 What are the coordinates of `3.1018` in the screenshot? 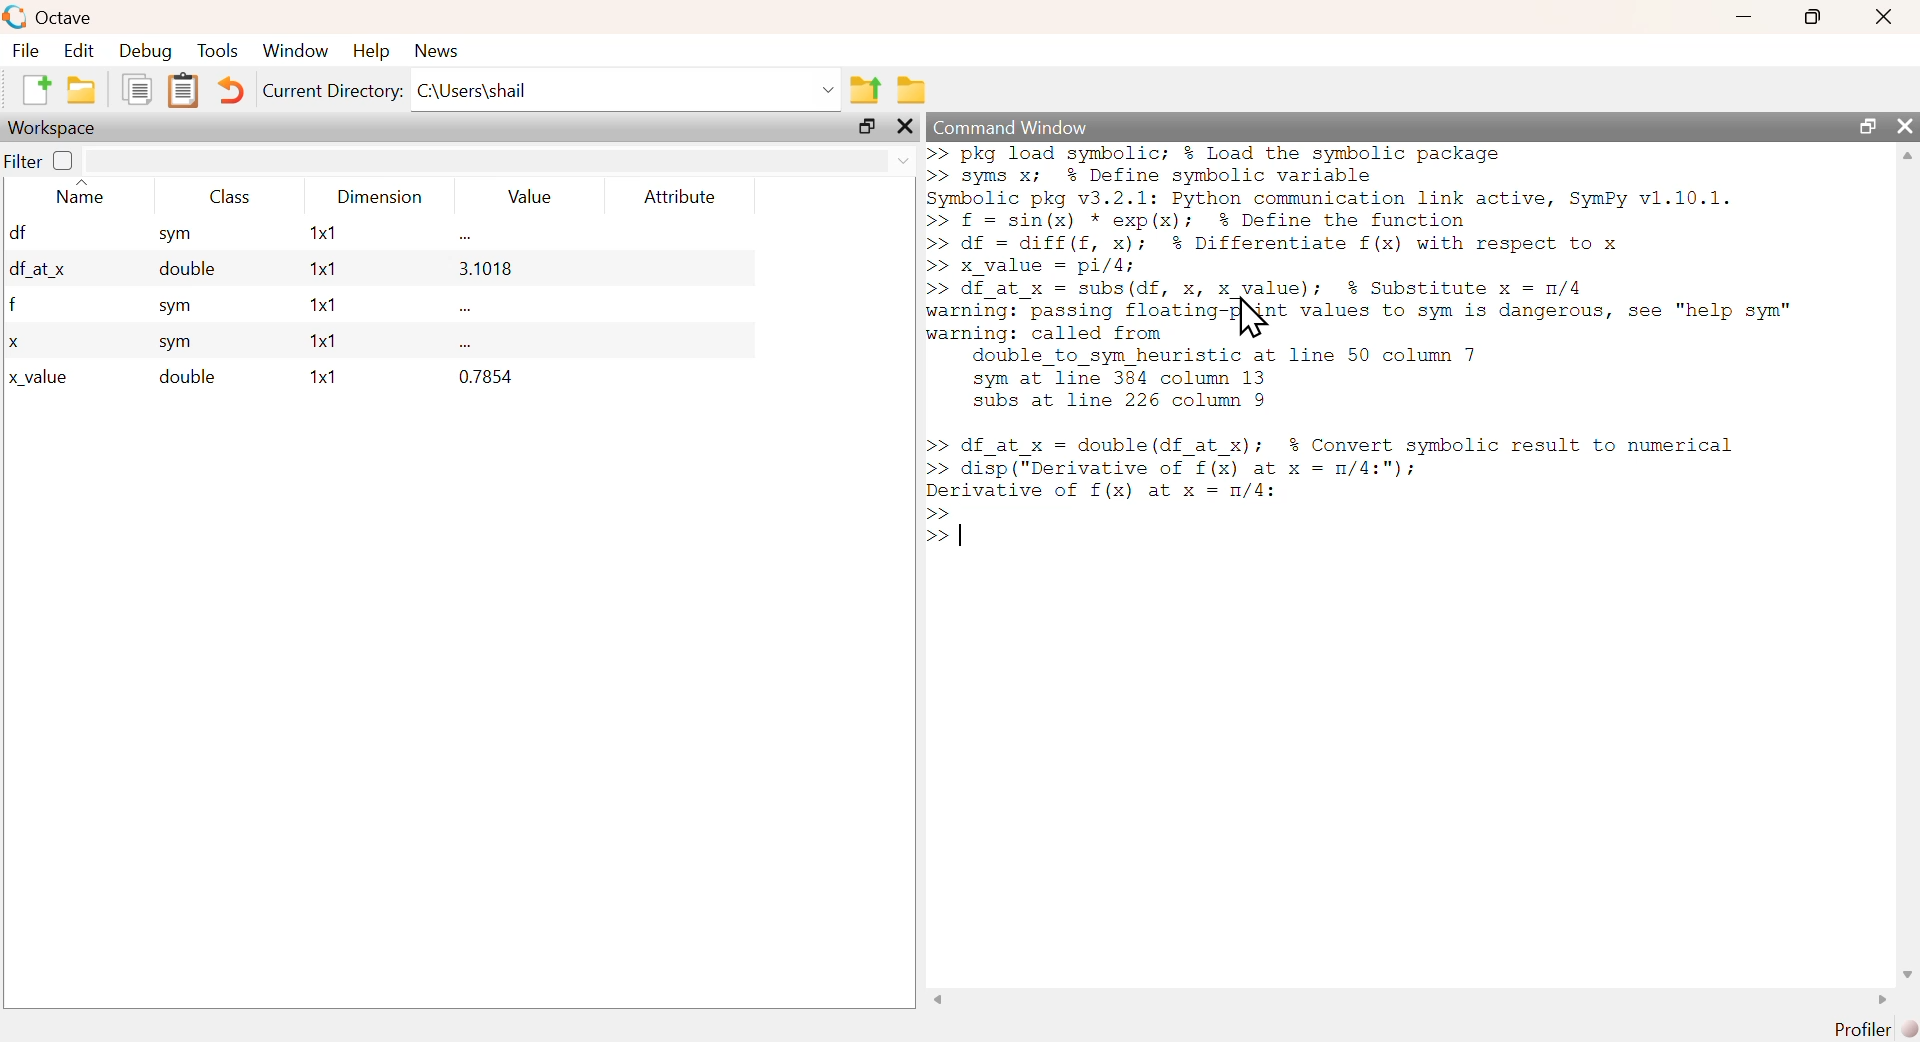 It's located at (486, 269).